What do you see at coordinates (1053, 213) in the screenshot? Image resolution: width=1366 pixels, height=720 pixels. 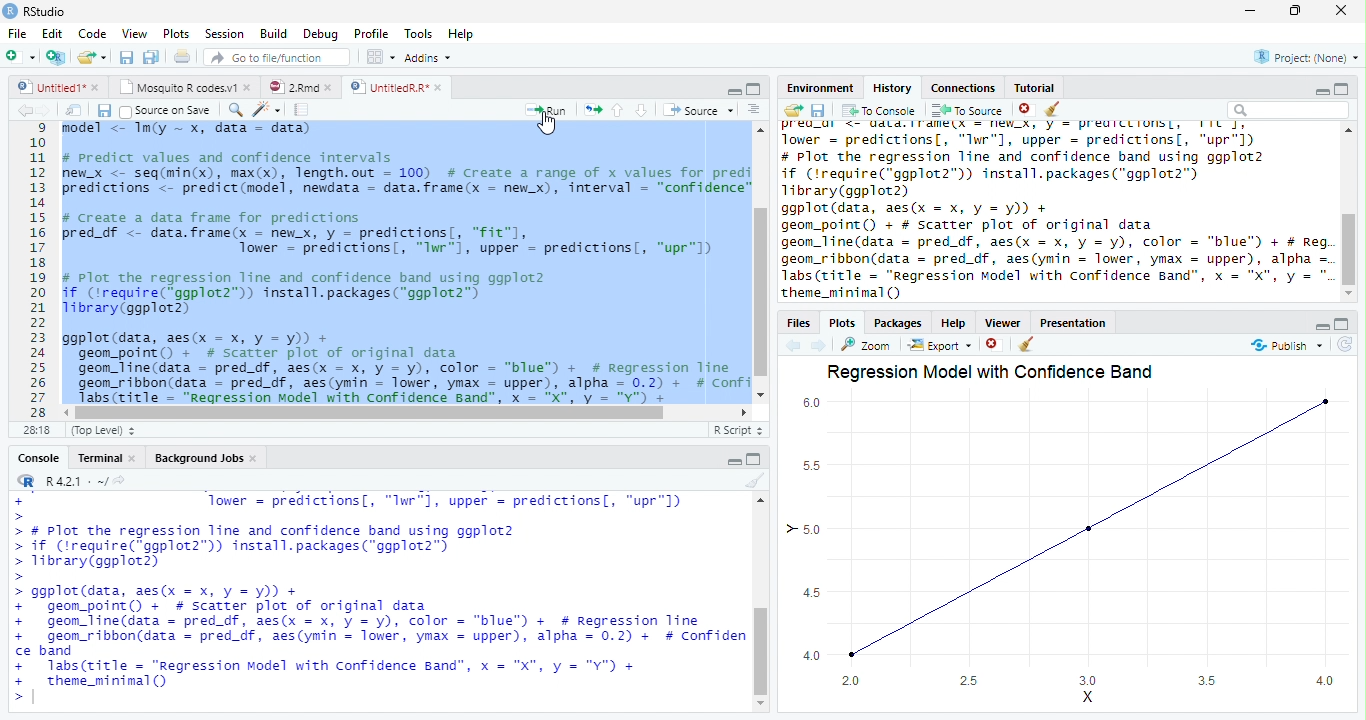 I see `lower = predictions, "lwr”], upper = predictions(, “upr®])Plot the regression Tine and confidence band using ggplot2 (irequire(“ggplot2”)) install.packages(“ggplot2”)ibrary(ggplot2)gplot (data, aes(x = x, y = y)) +eon_point() + # Scatter plot of original dataICE Ie ae Ban ere Eolor = "Blua> +. # hapeon_ribbon(data = pred_df, aes(ymin = lower, ymax = upper), alpha =.abs (title = “Regression Model with Confidence Band”, x = "X", y =heme_minimal ()` at bounding box center [1053, 213].